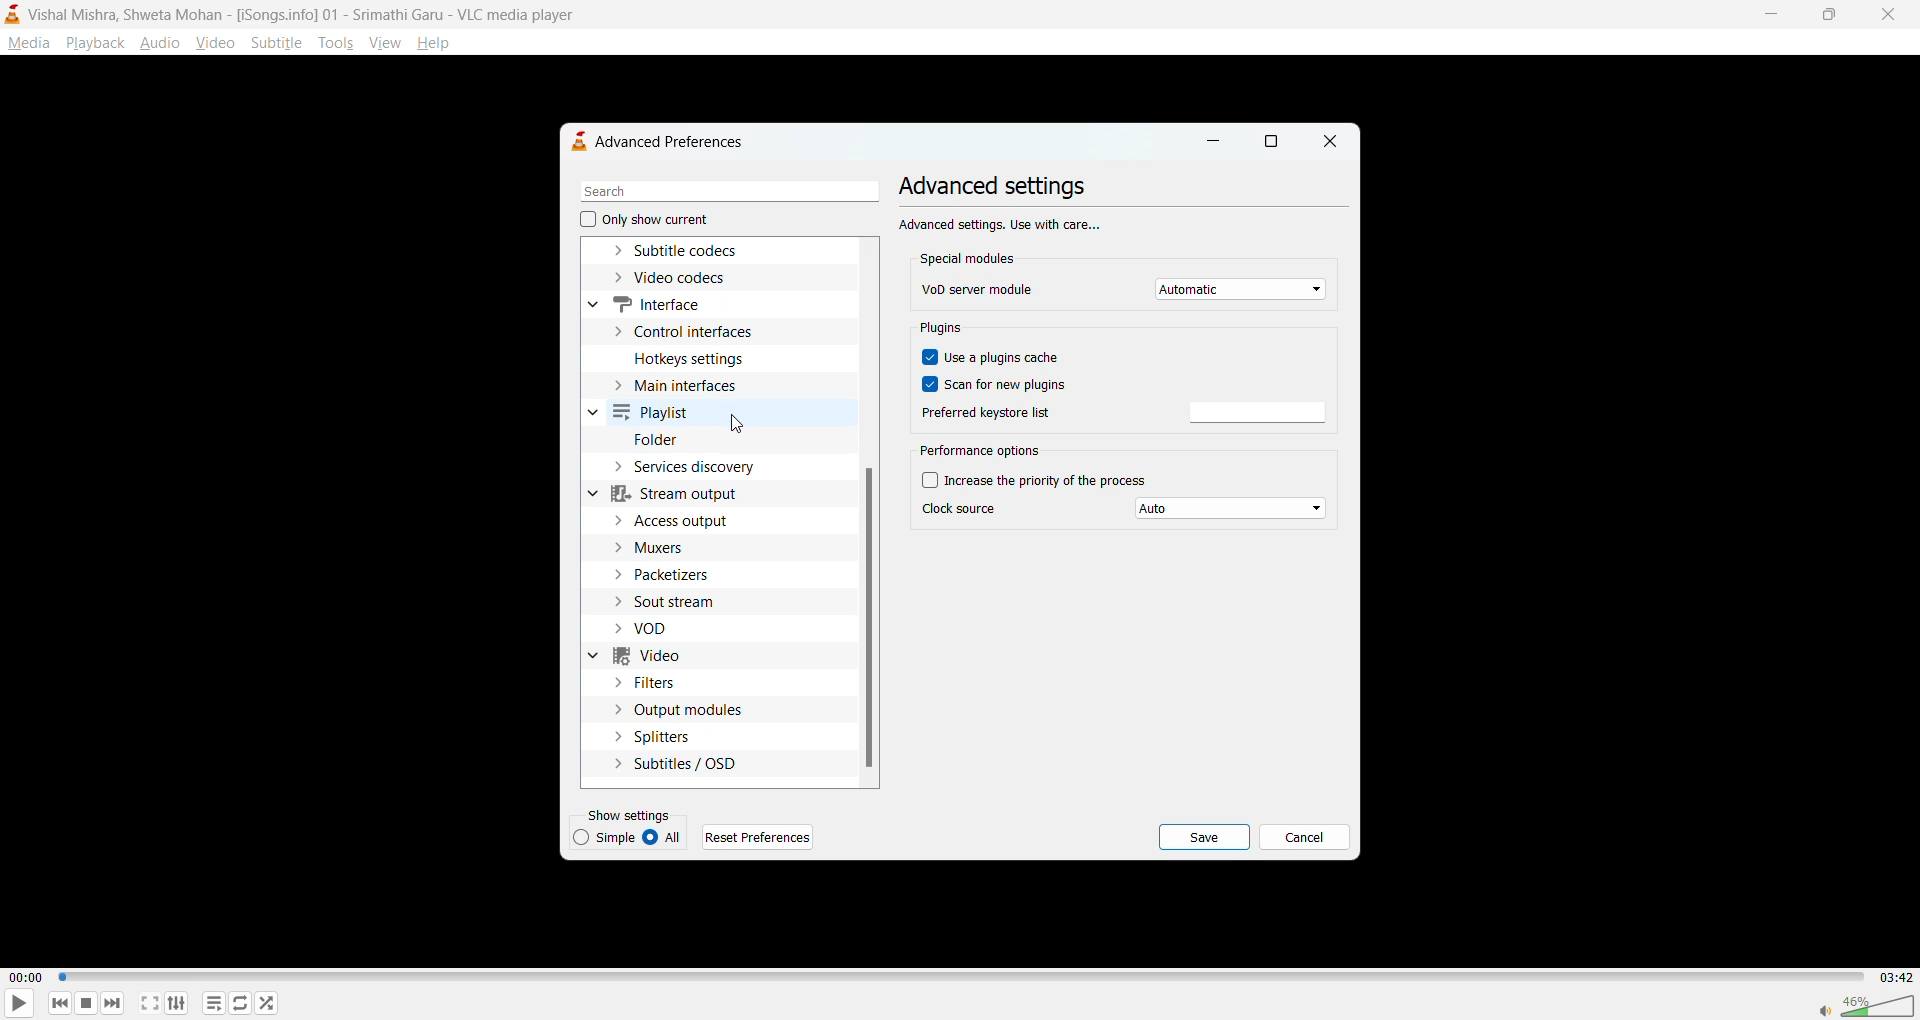 Image resolution: width=1920 pixels, height=1020 pixels. Describe the element at coordinates (995, 384) in the screenshot. I see `scan for new  plugins` at that location.